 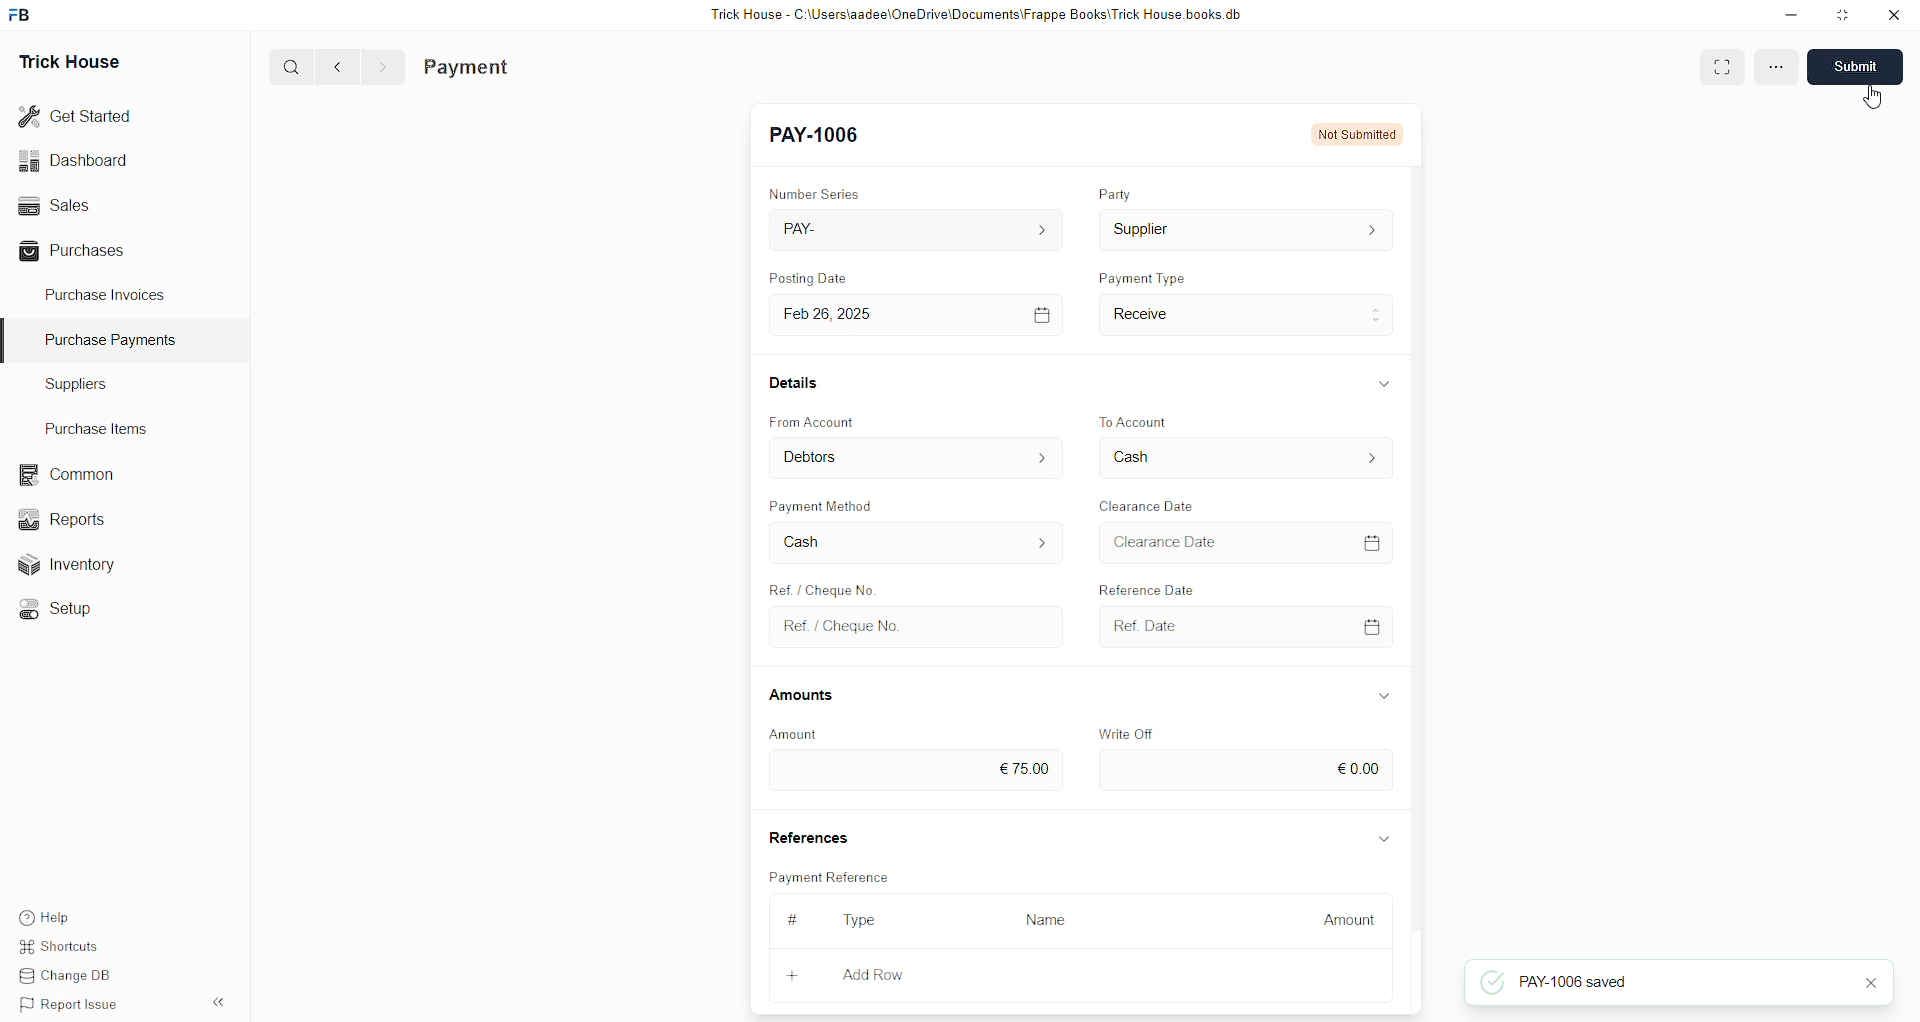 I want to click on Details, so click(x=794, y=383).